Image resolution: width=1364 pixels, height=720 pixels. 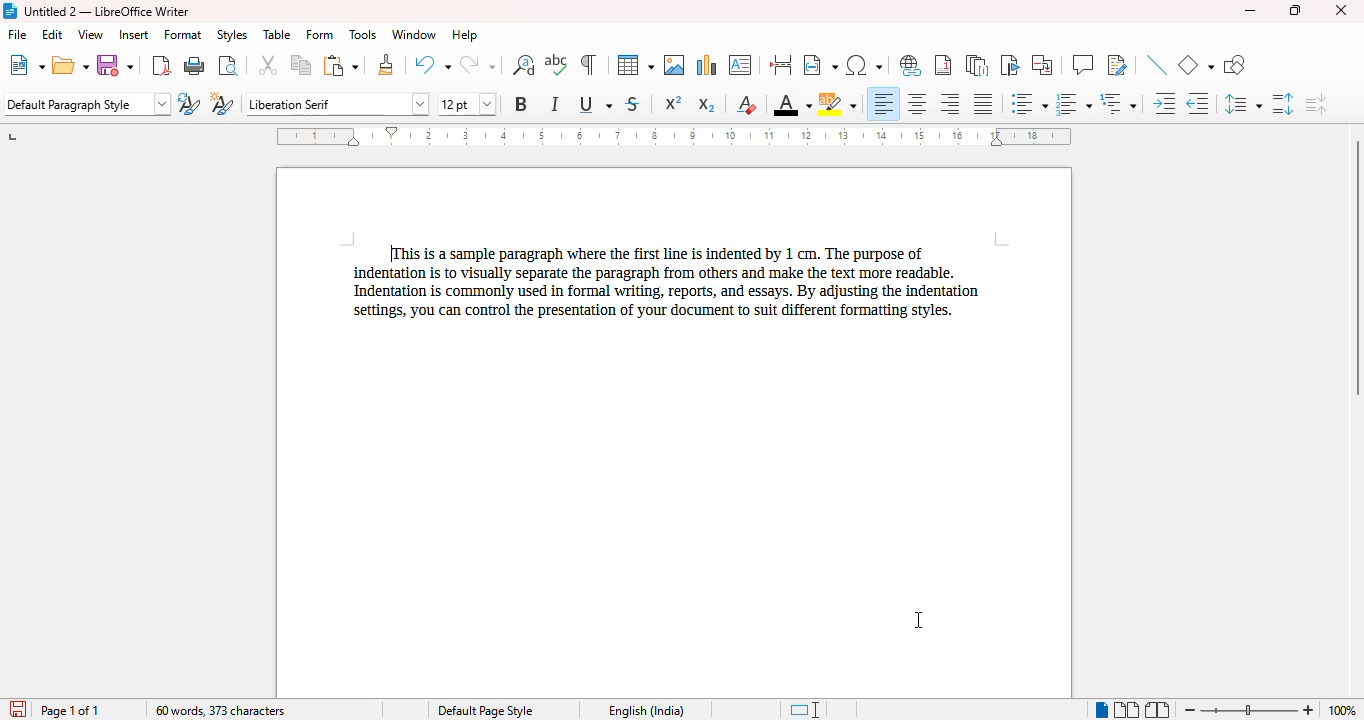 What do you see at coordinates (1029, 103) in the screenshot?
I see `toggle unordered list` at bounding box center [1029, 103].